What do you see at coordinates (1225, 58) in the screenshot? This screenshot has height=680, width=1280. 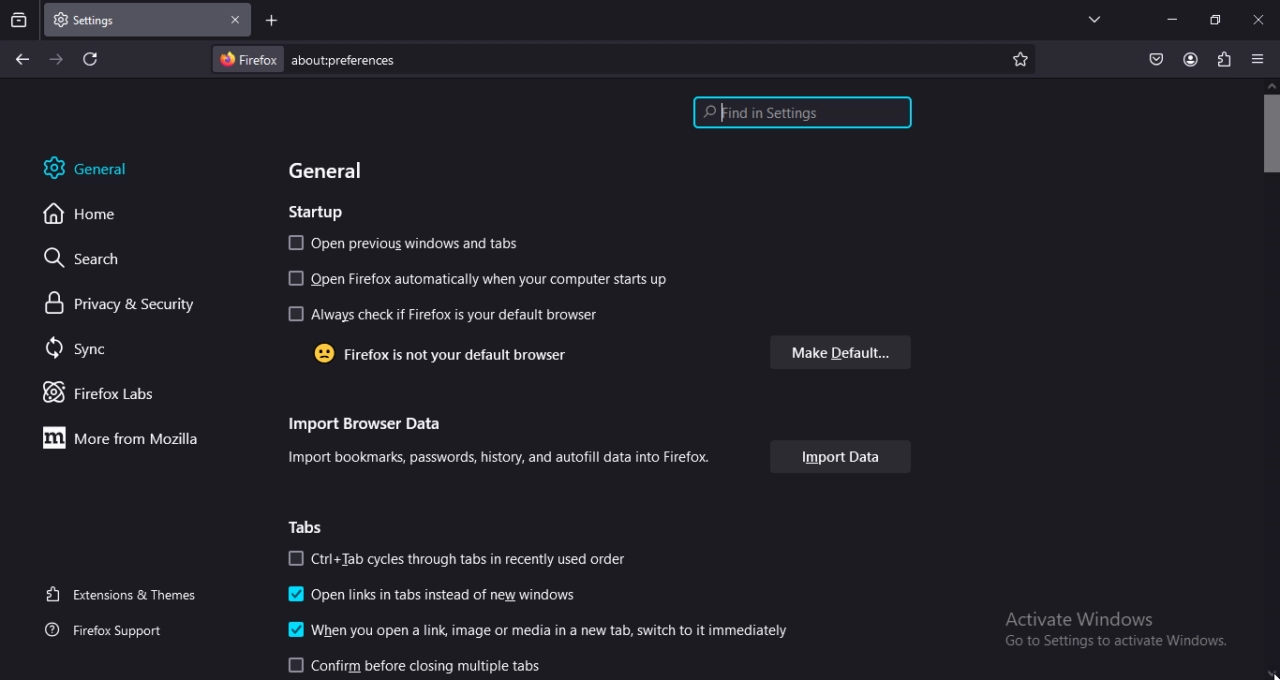 I see `extensions` at bounding box center [1225, 58].